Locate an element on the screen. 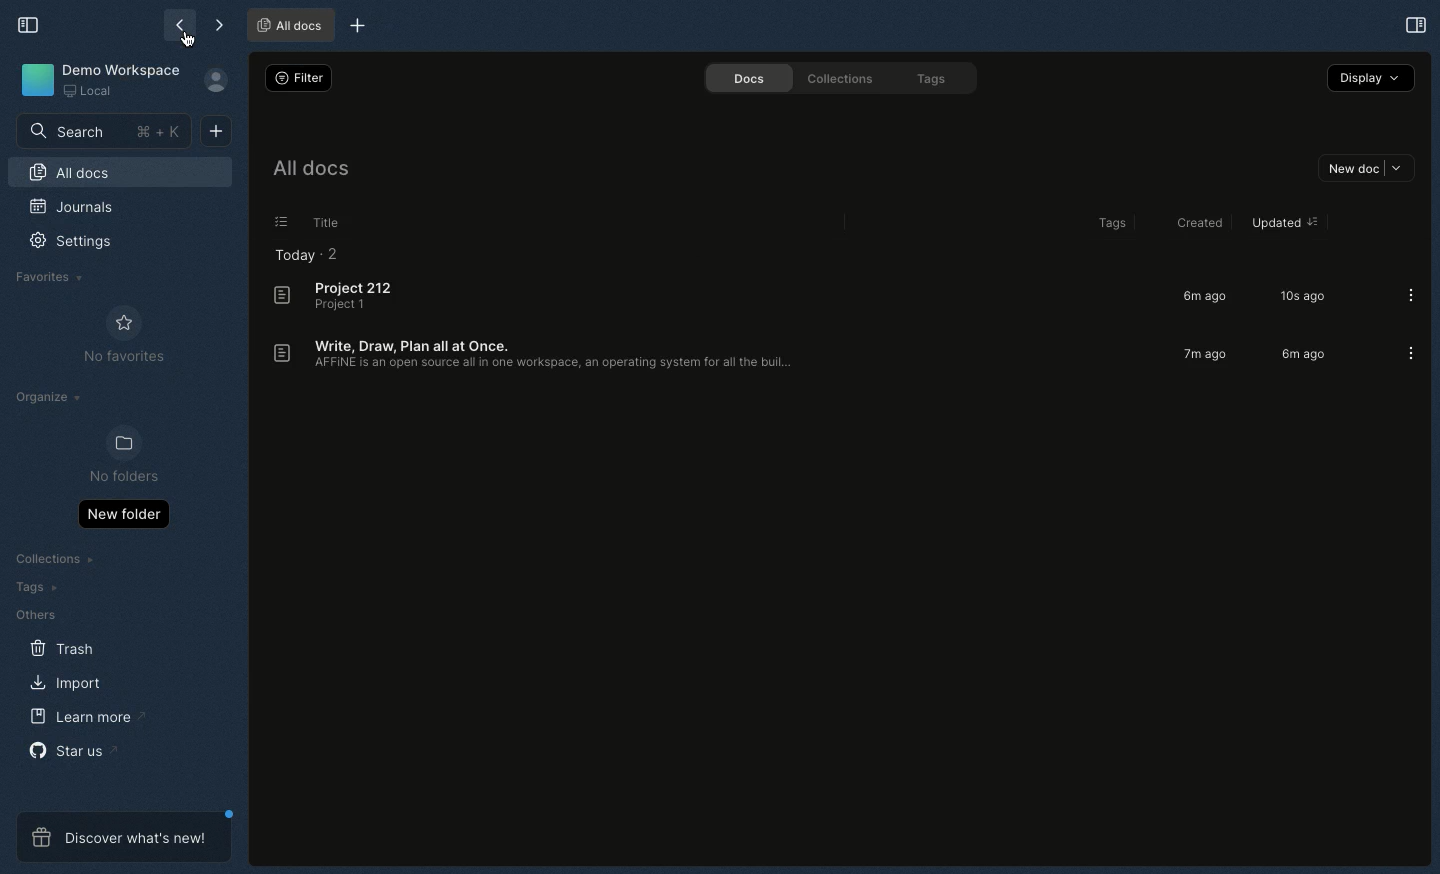  6m ago is located at coordinates (1307, 355).